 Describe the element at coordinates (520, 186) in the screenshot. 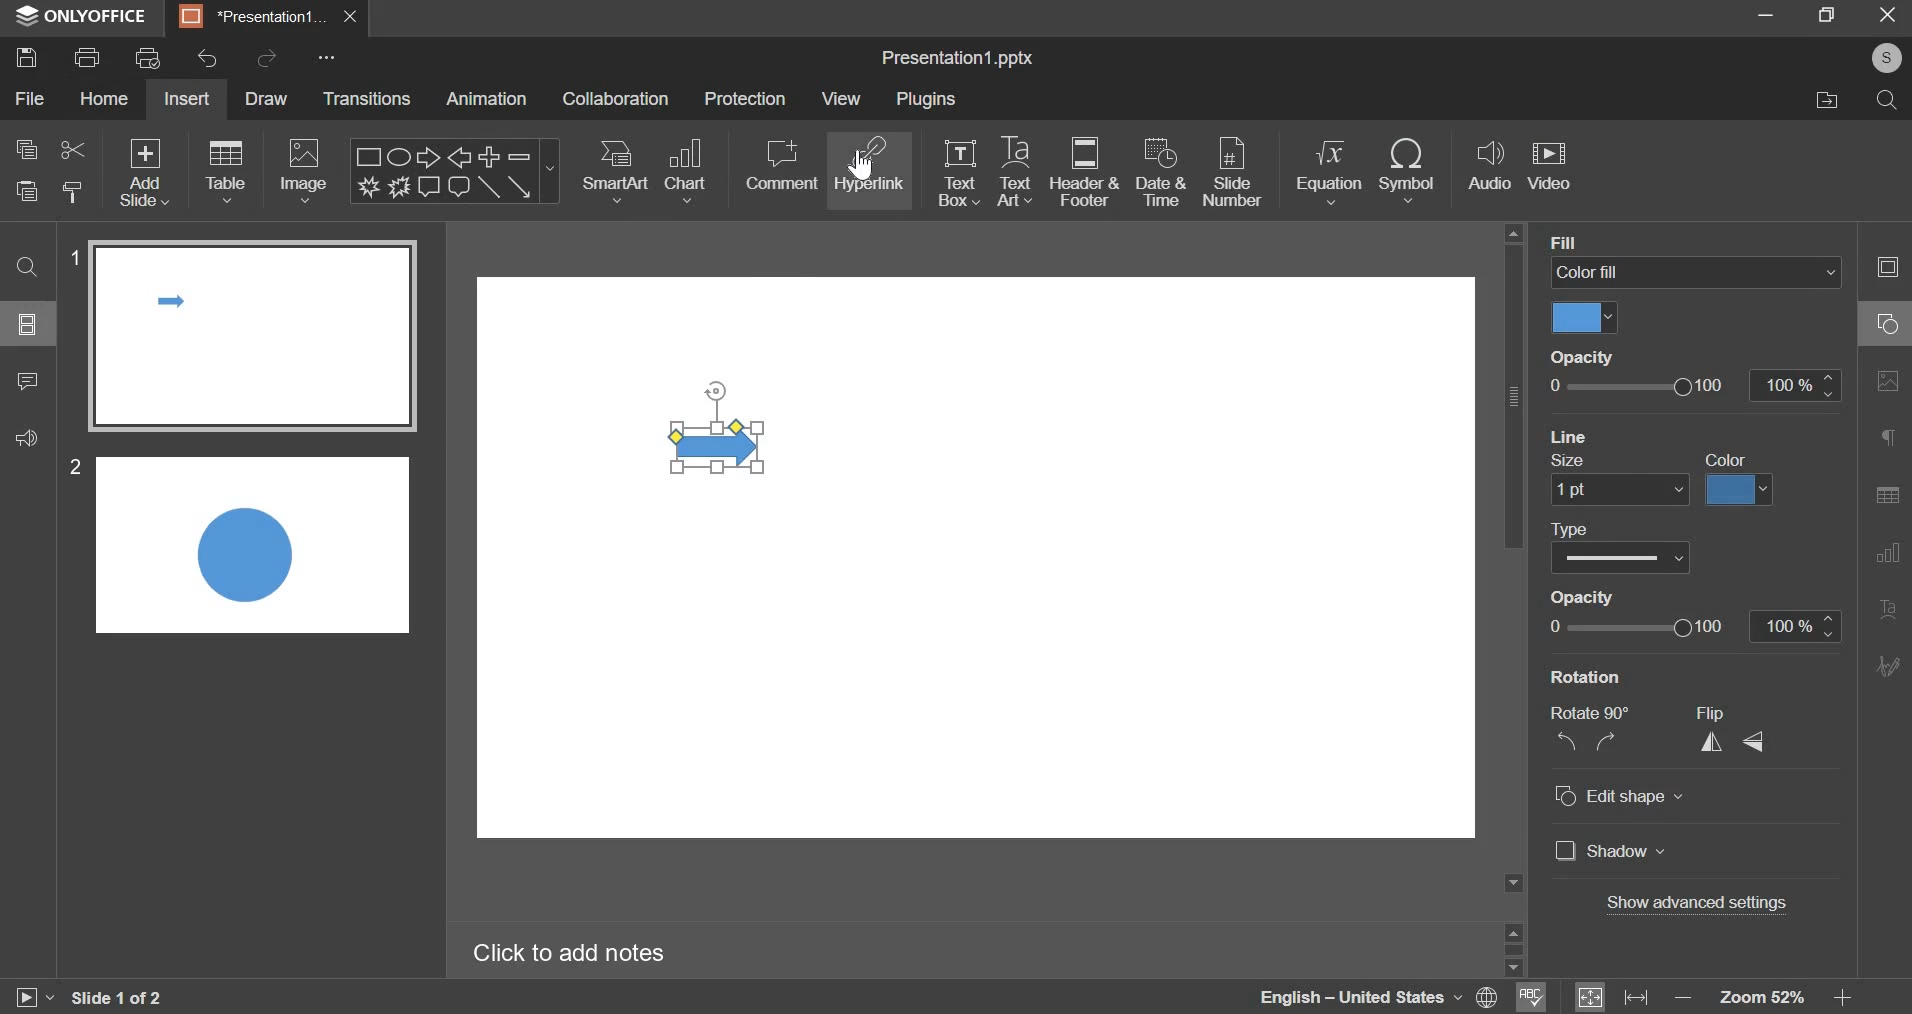

I see `Arrow` at that location.